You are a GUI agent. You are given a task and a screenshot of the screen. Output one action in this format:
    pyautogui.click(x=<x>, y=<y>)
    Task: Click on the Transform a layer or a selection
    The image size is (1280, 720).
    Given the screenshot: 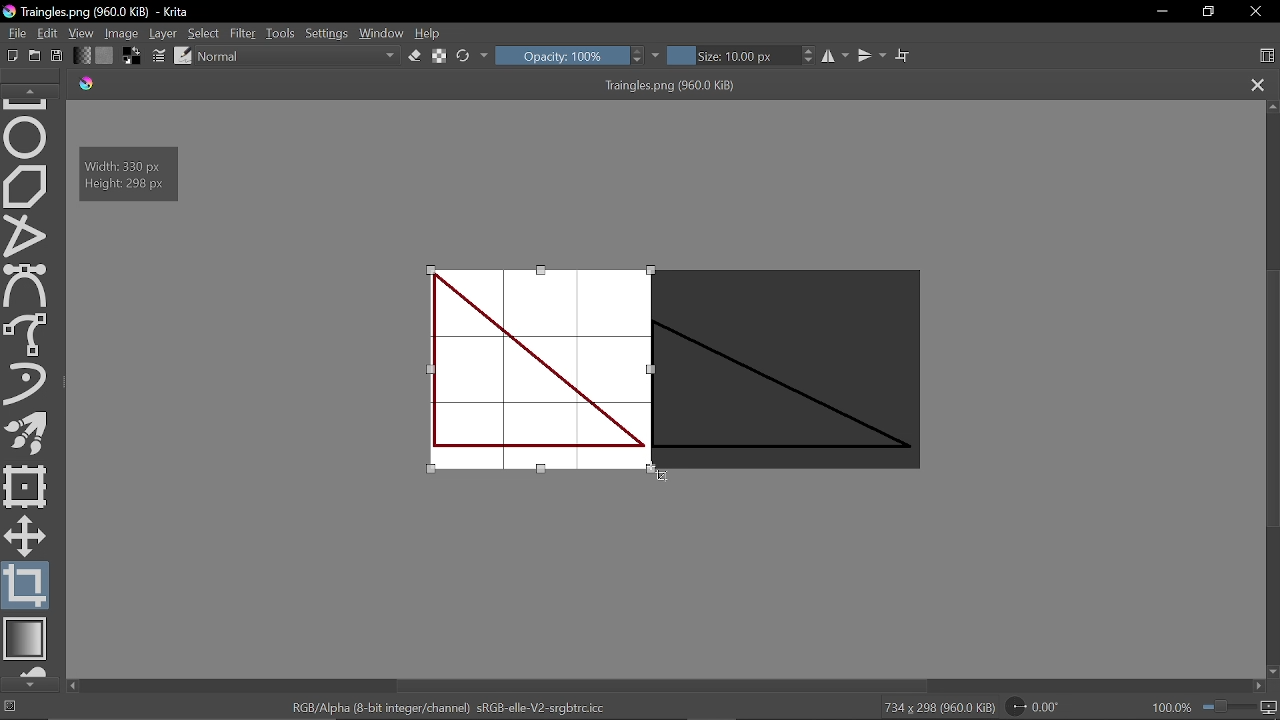 What is the action you would take?
    pyautogui.click(x=26, y=485)
    